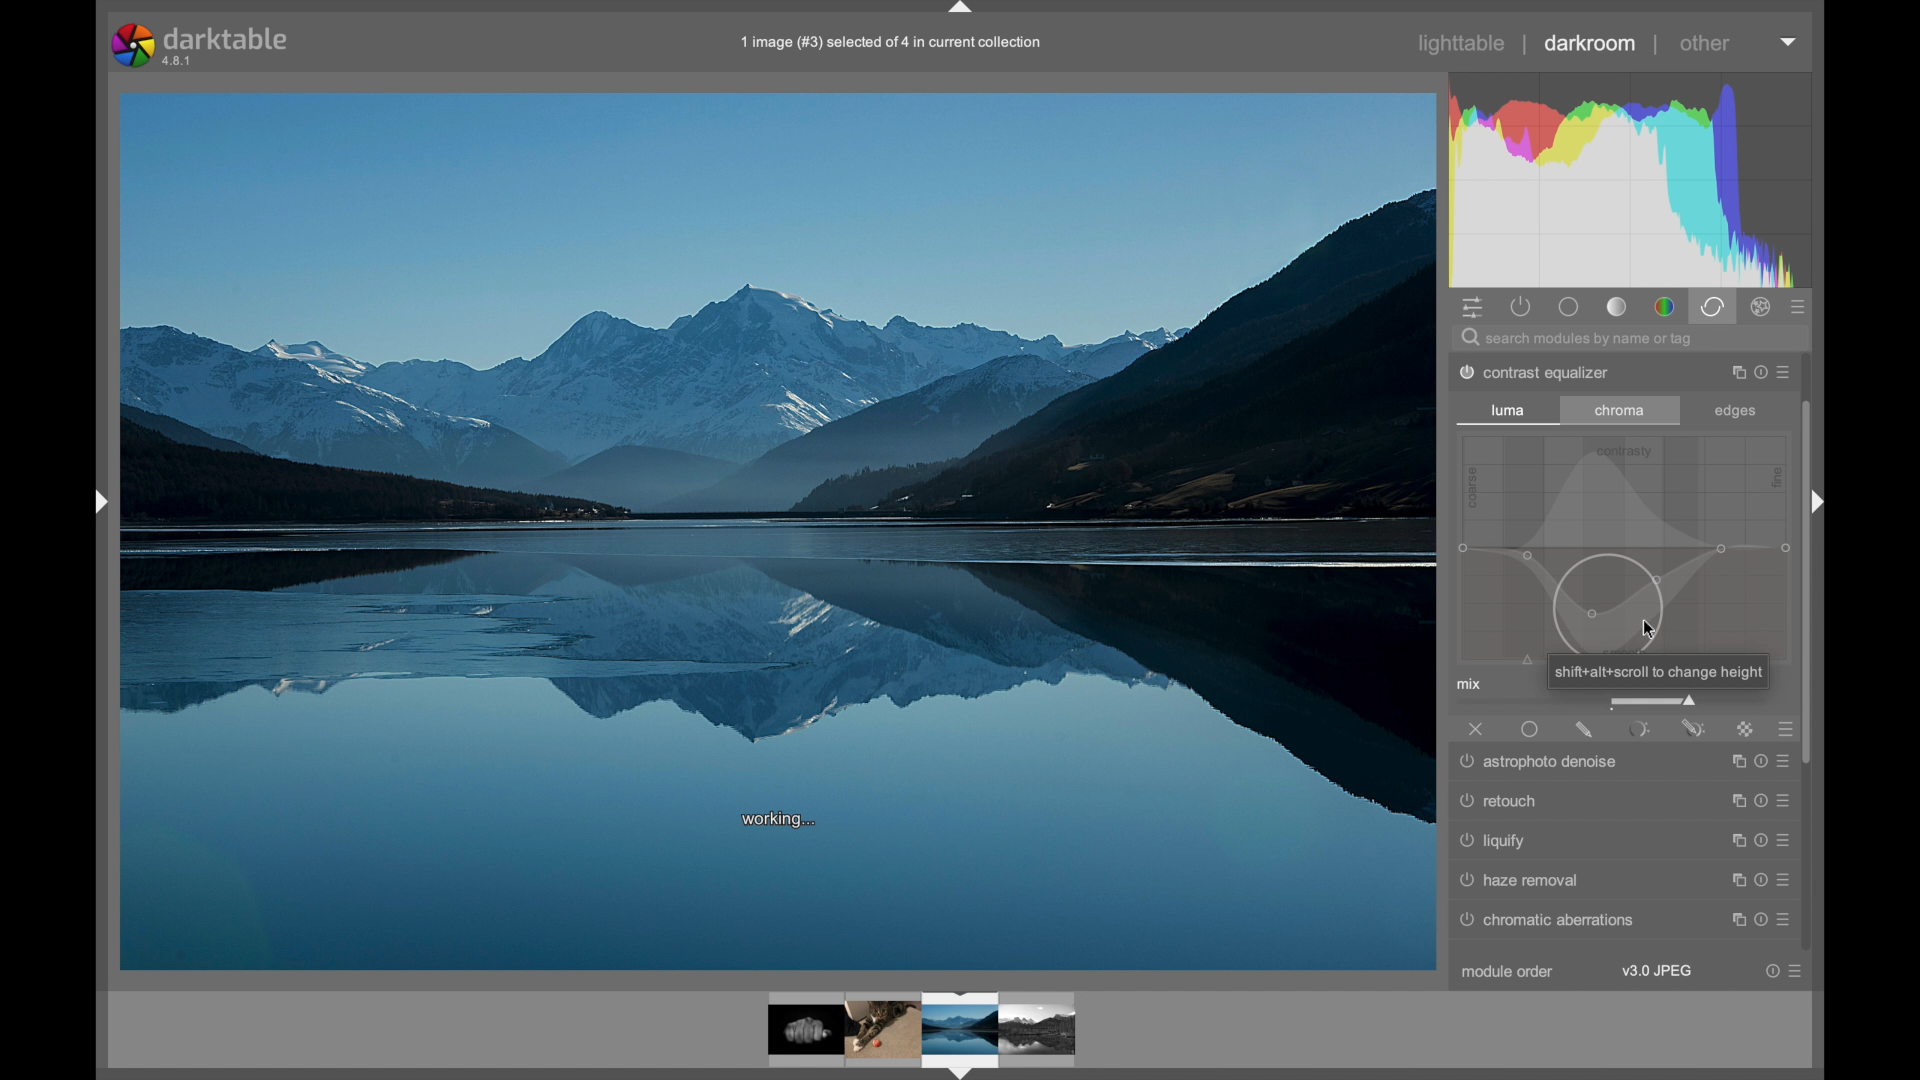  I want to click on search bar, so click(1636, 338).